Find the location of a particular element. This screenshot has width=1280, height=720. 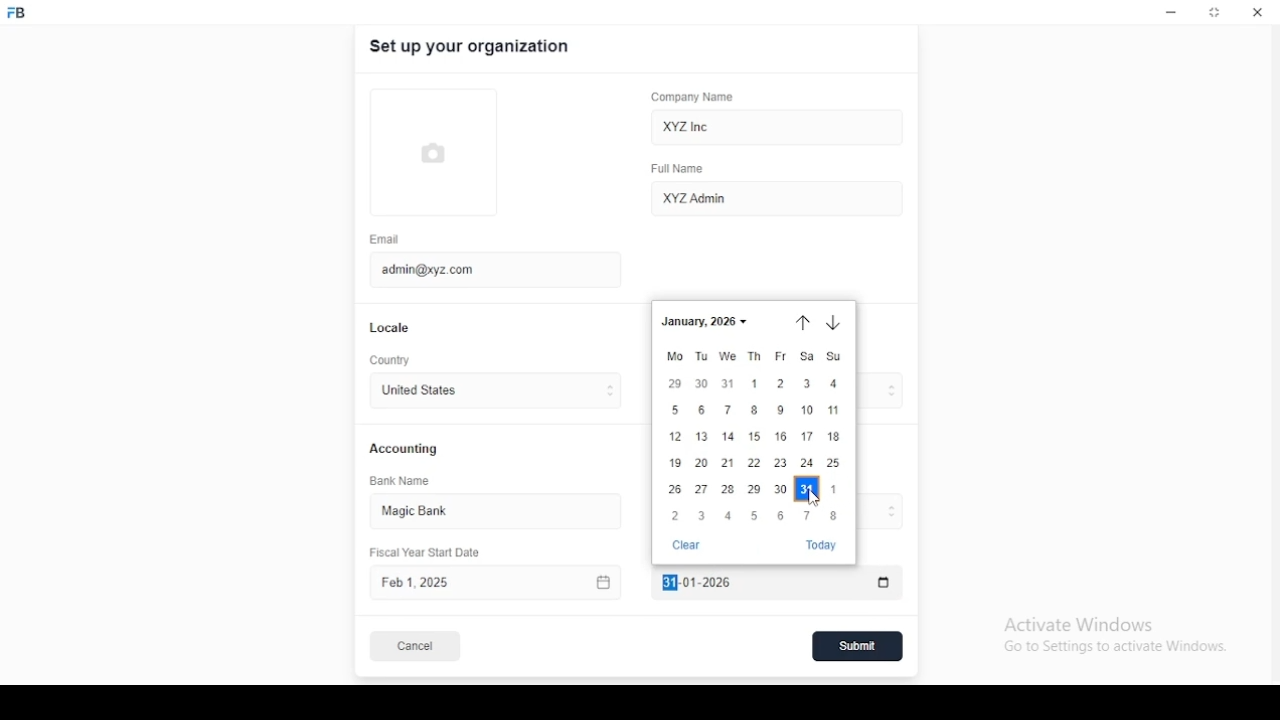

8 is located at coordinates (832, 516).